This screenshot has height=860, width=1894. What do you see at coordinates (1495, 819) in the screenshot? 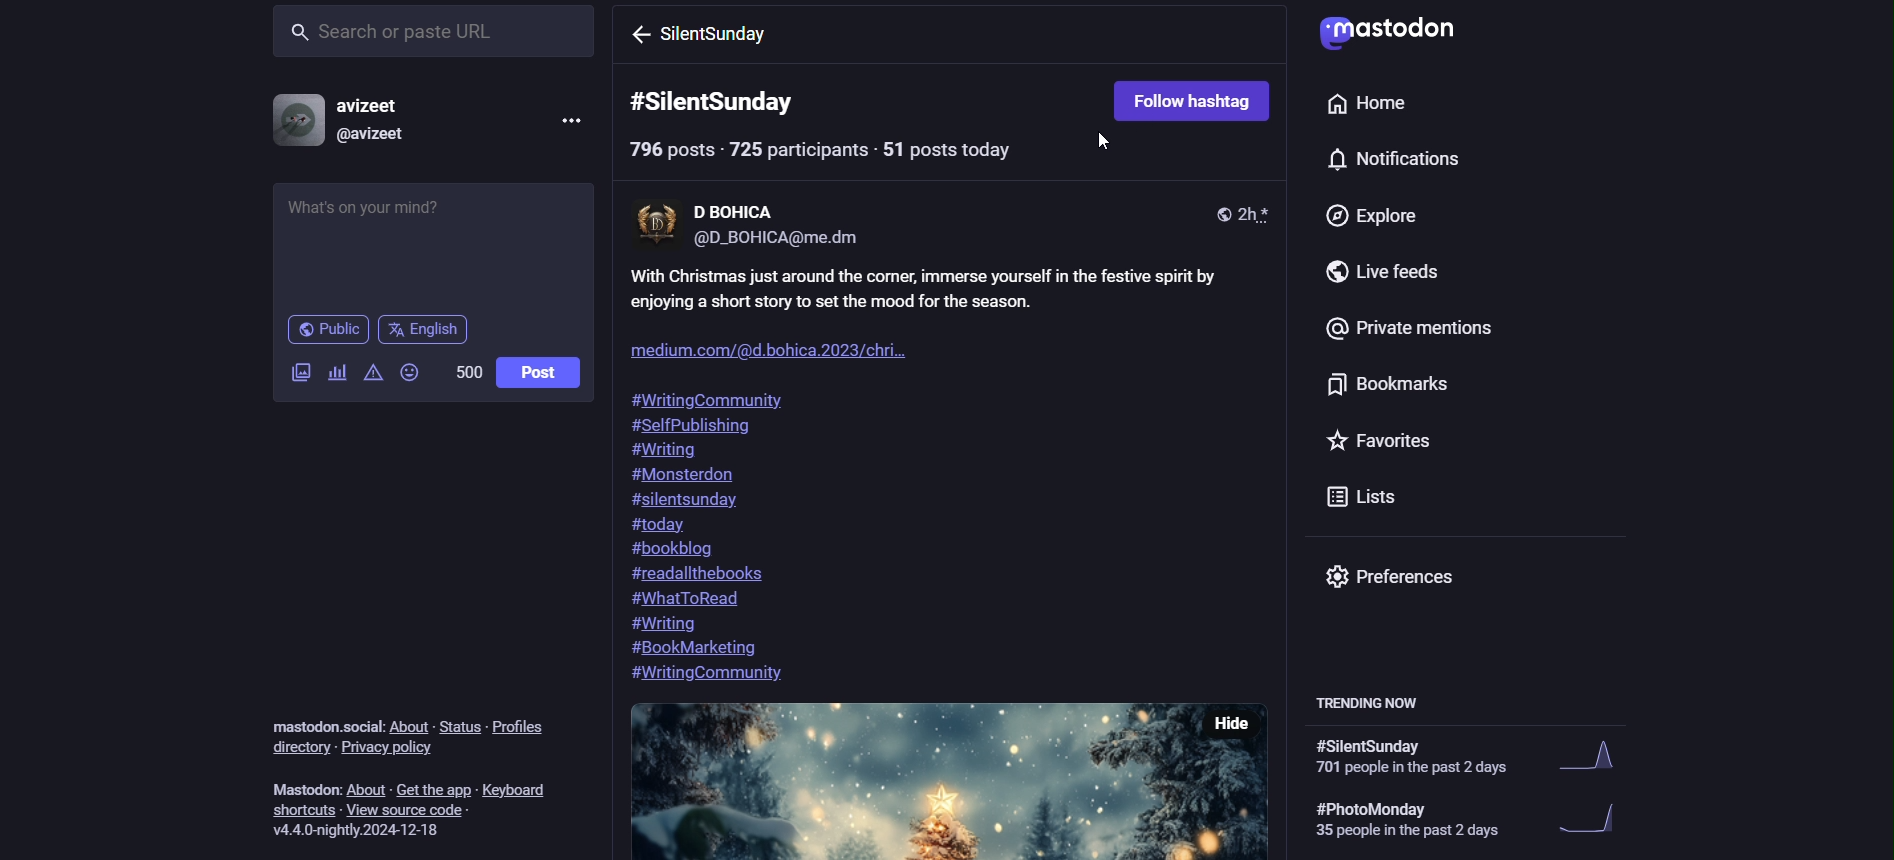
I see `35 people in the past 2 days` at bounding box center [1495, 819].